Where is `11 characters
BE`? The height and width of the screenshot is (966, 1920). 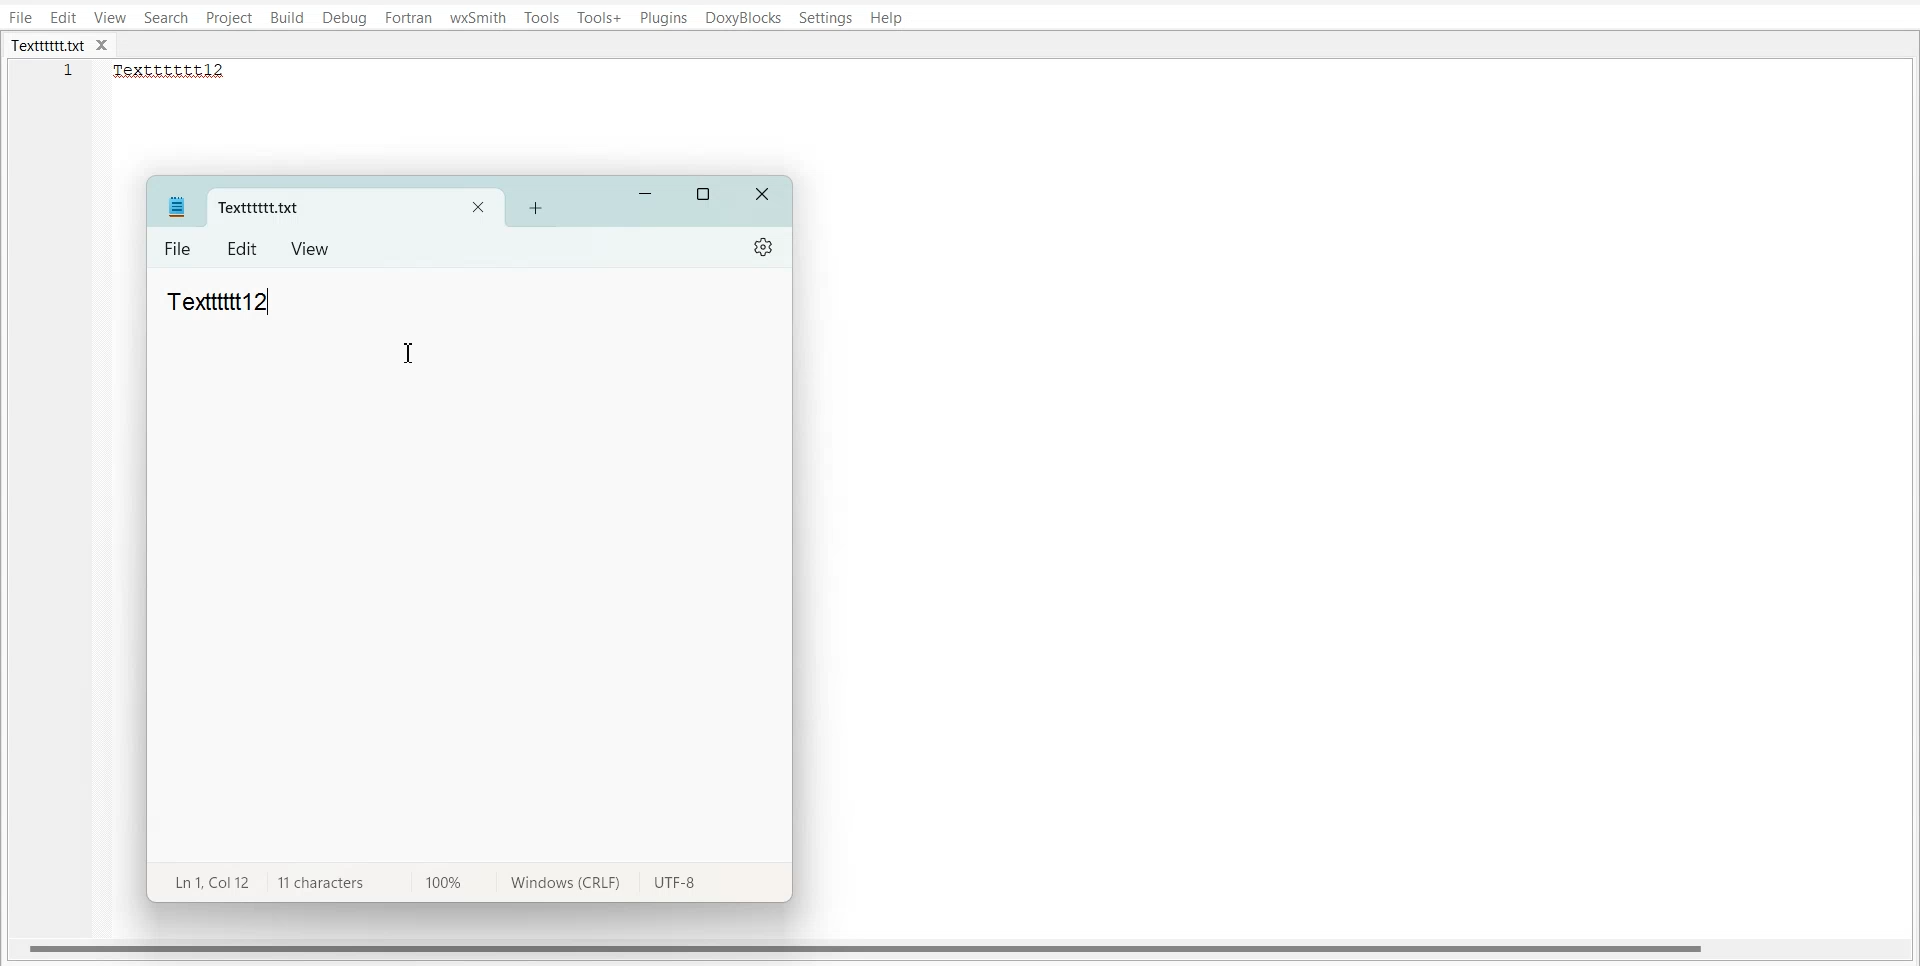 11 characters
BE is located at coordinates (320, 883).